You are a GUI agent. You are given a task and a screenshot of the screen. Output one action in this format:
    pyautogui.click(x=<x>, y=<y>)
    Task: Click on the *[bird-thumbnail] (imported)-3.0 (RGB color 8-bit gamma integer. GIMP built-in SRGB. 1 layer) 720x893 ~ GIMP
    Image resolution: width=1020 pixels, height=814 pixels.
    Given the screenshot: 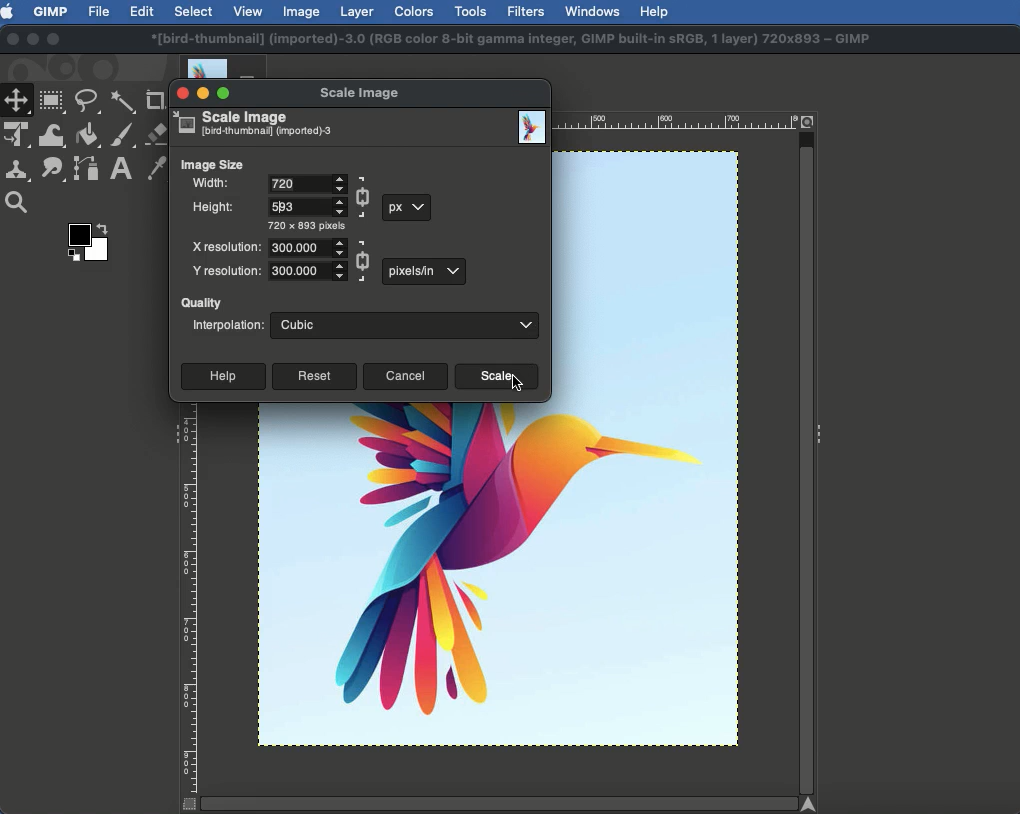 What is the action you would take?
    pyautogui.click(x=511, y=36)
    